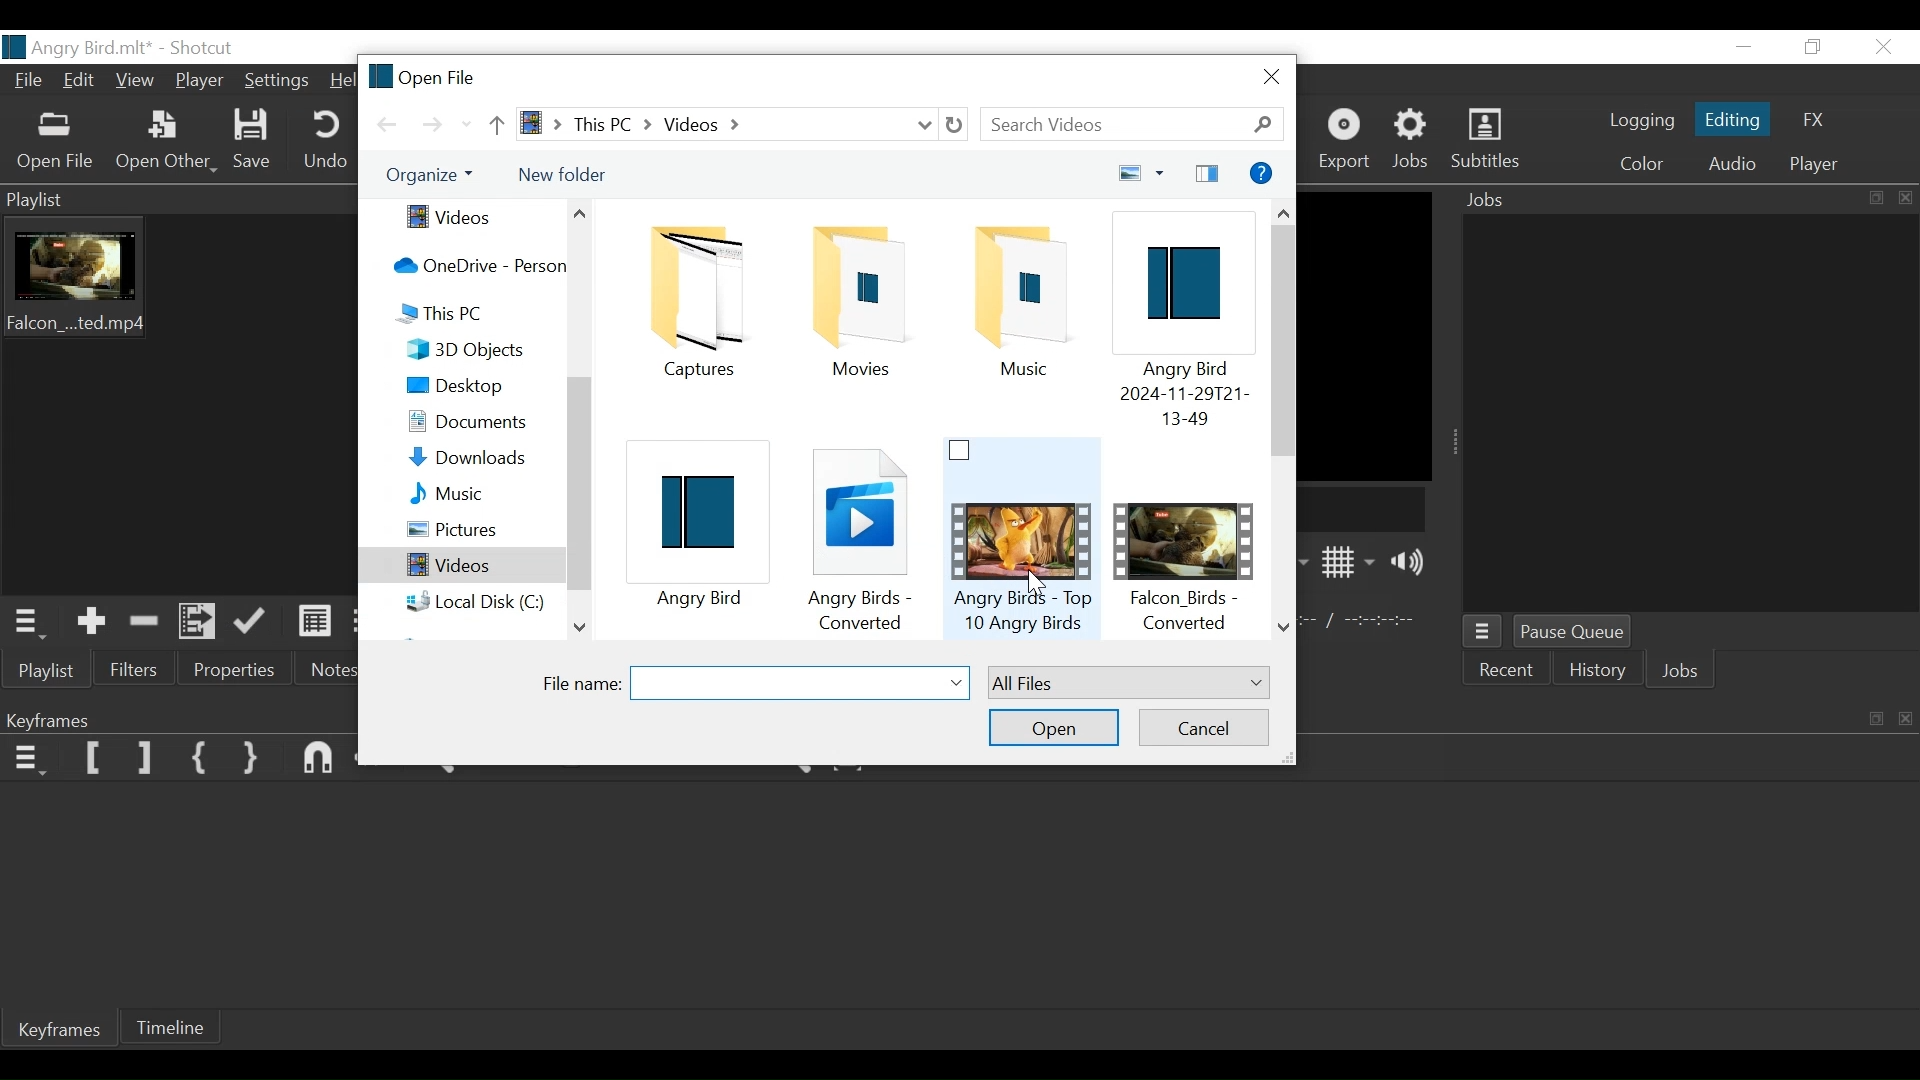  Describe the element at coordinates (145, 621) in the screenshot. I see `Remove cut` at that location.